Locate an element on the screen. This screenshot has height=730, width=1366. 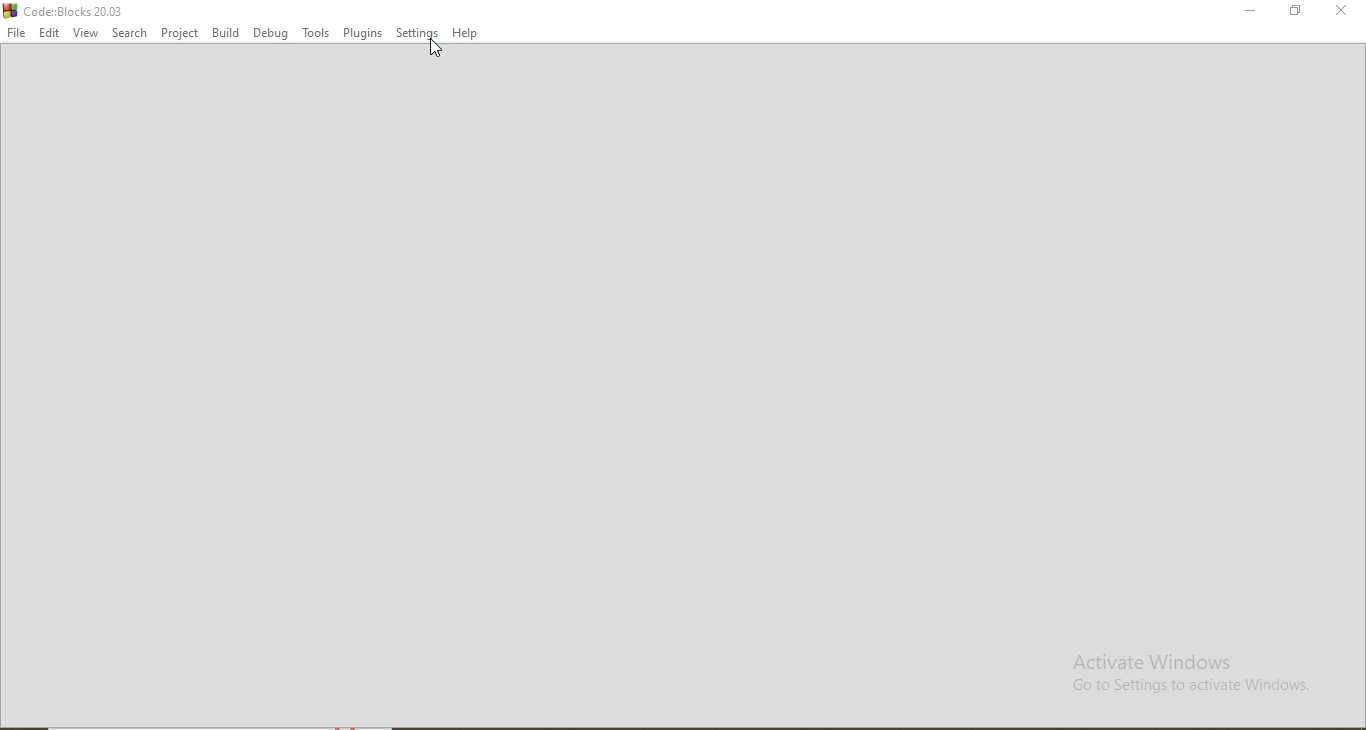
Tools  is located at coordinates (316, 33).